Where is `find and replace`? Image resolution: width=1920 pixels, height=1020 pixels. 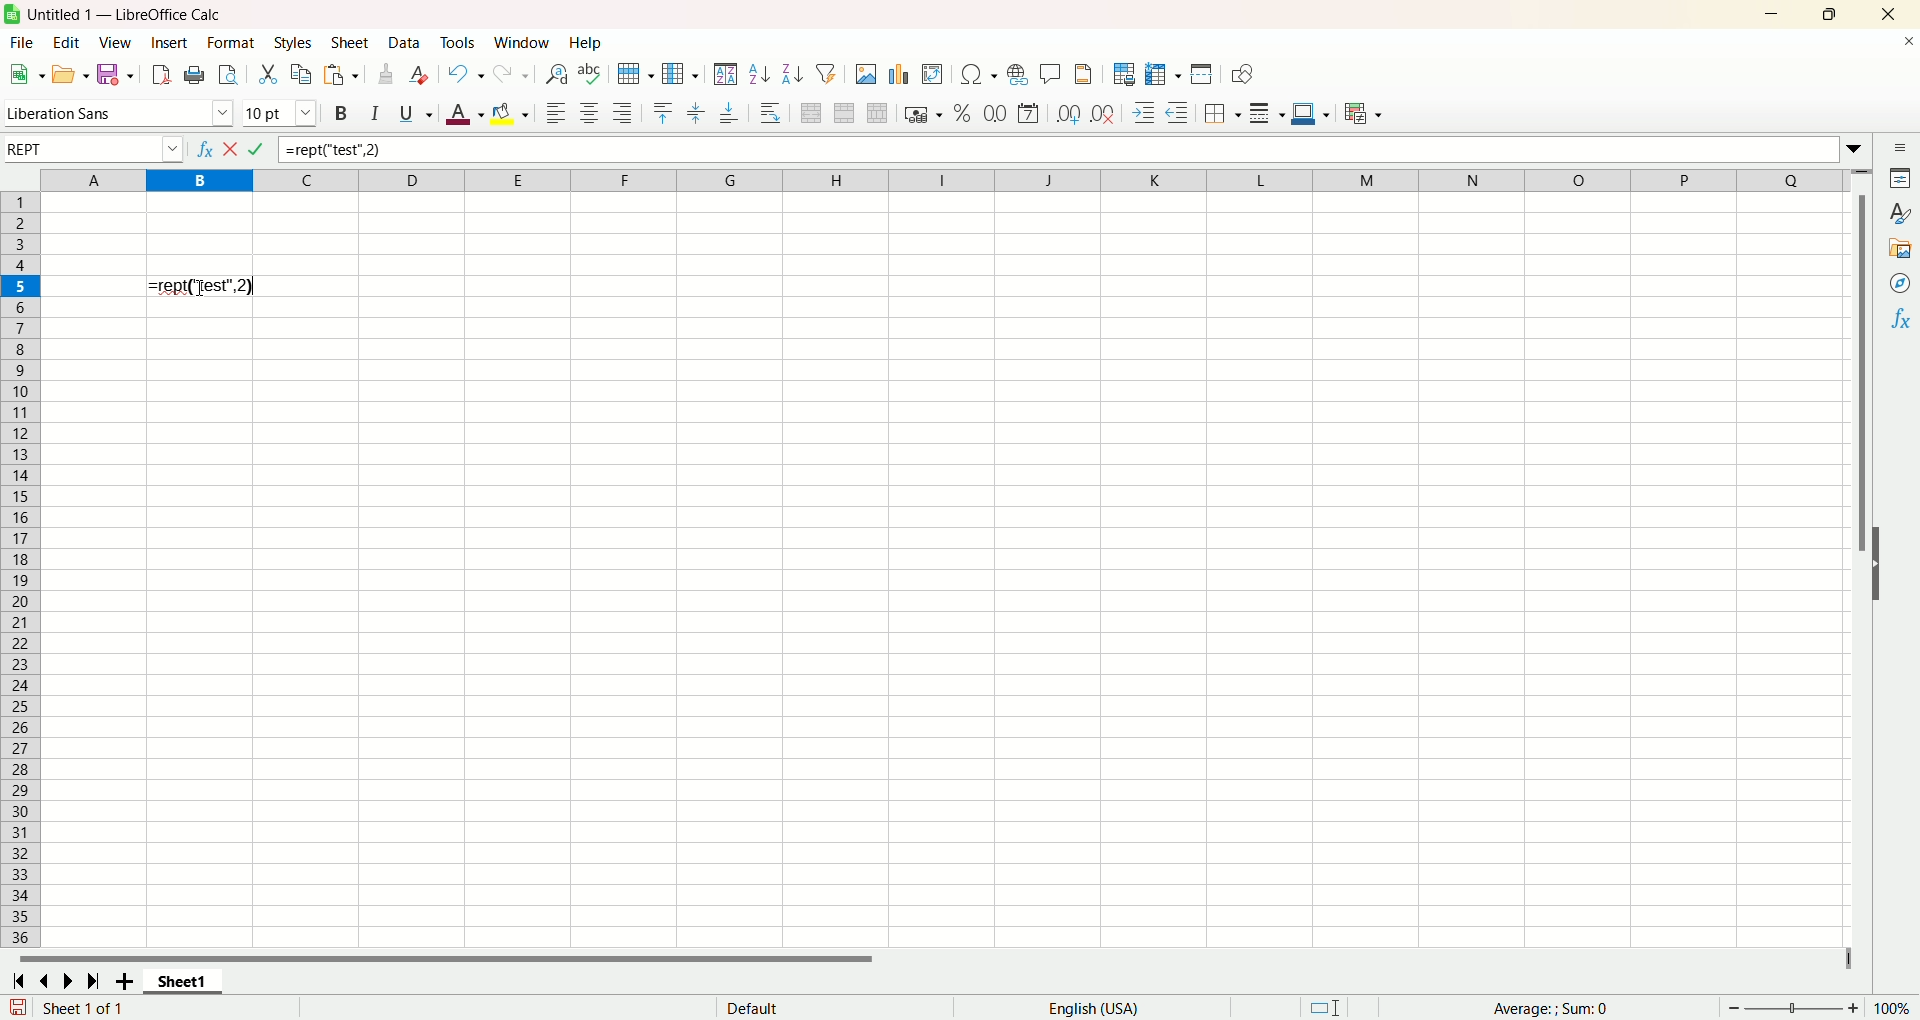
find and replace is located at coordinates (554, 75).